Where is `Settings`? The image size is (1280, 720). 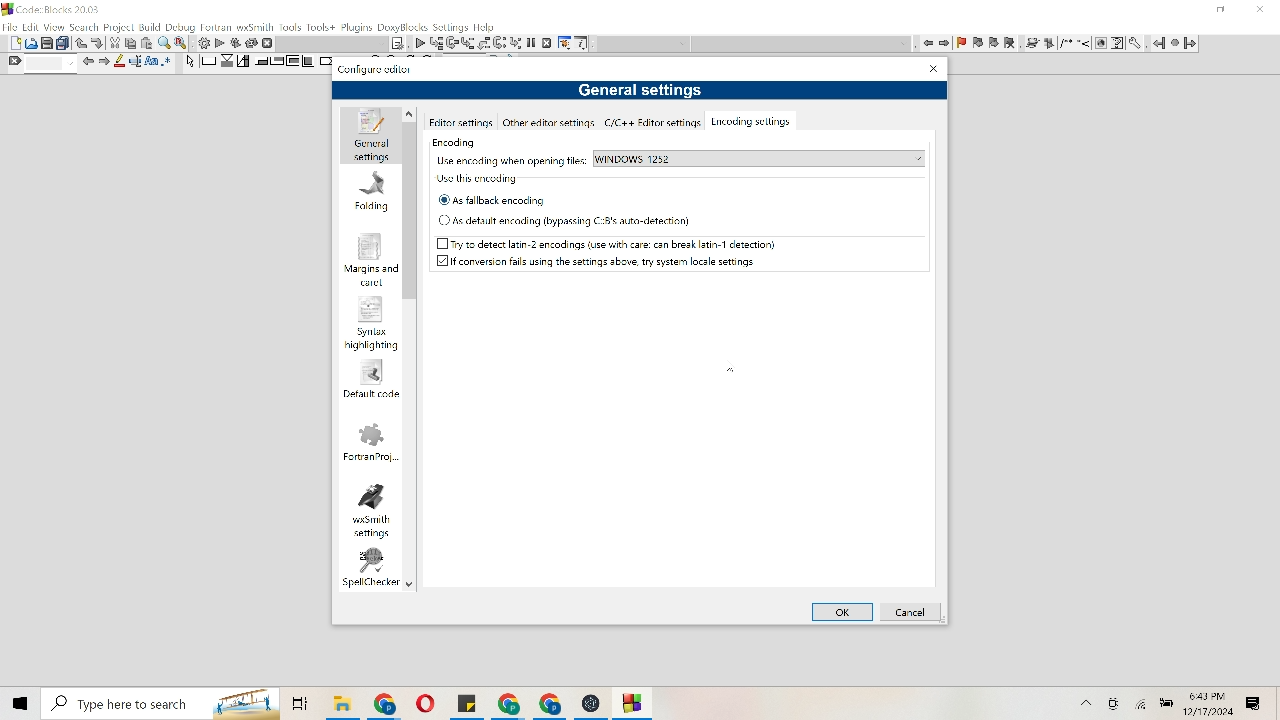
Settings is located at coordinates (202, 43).